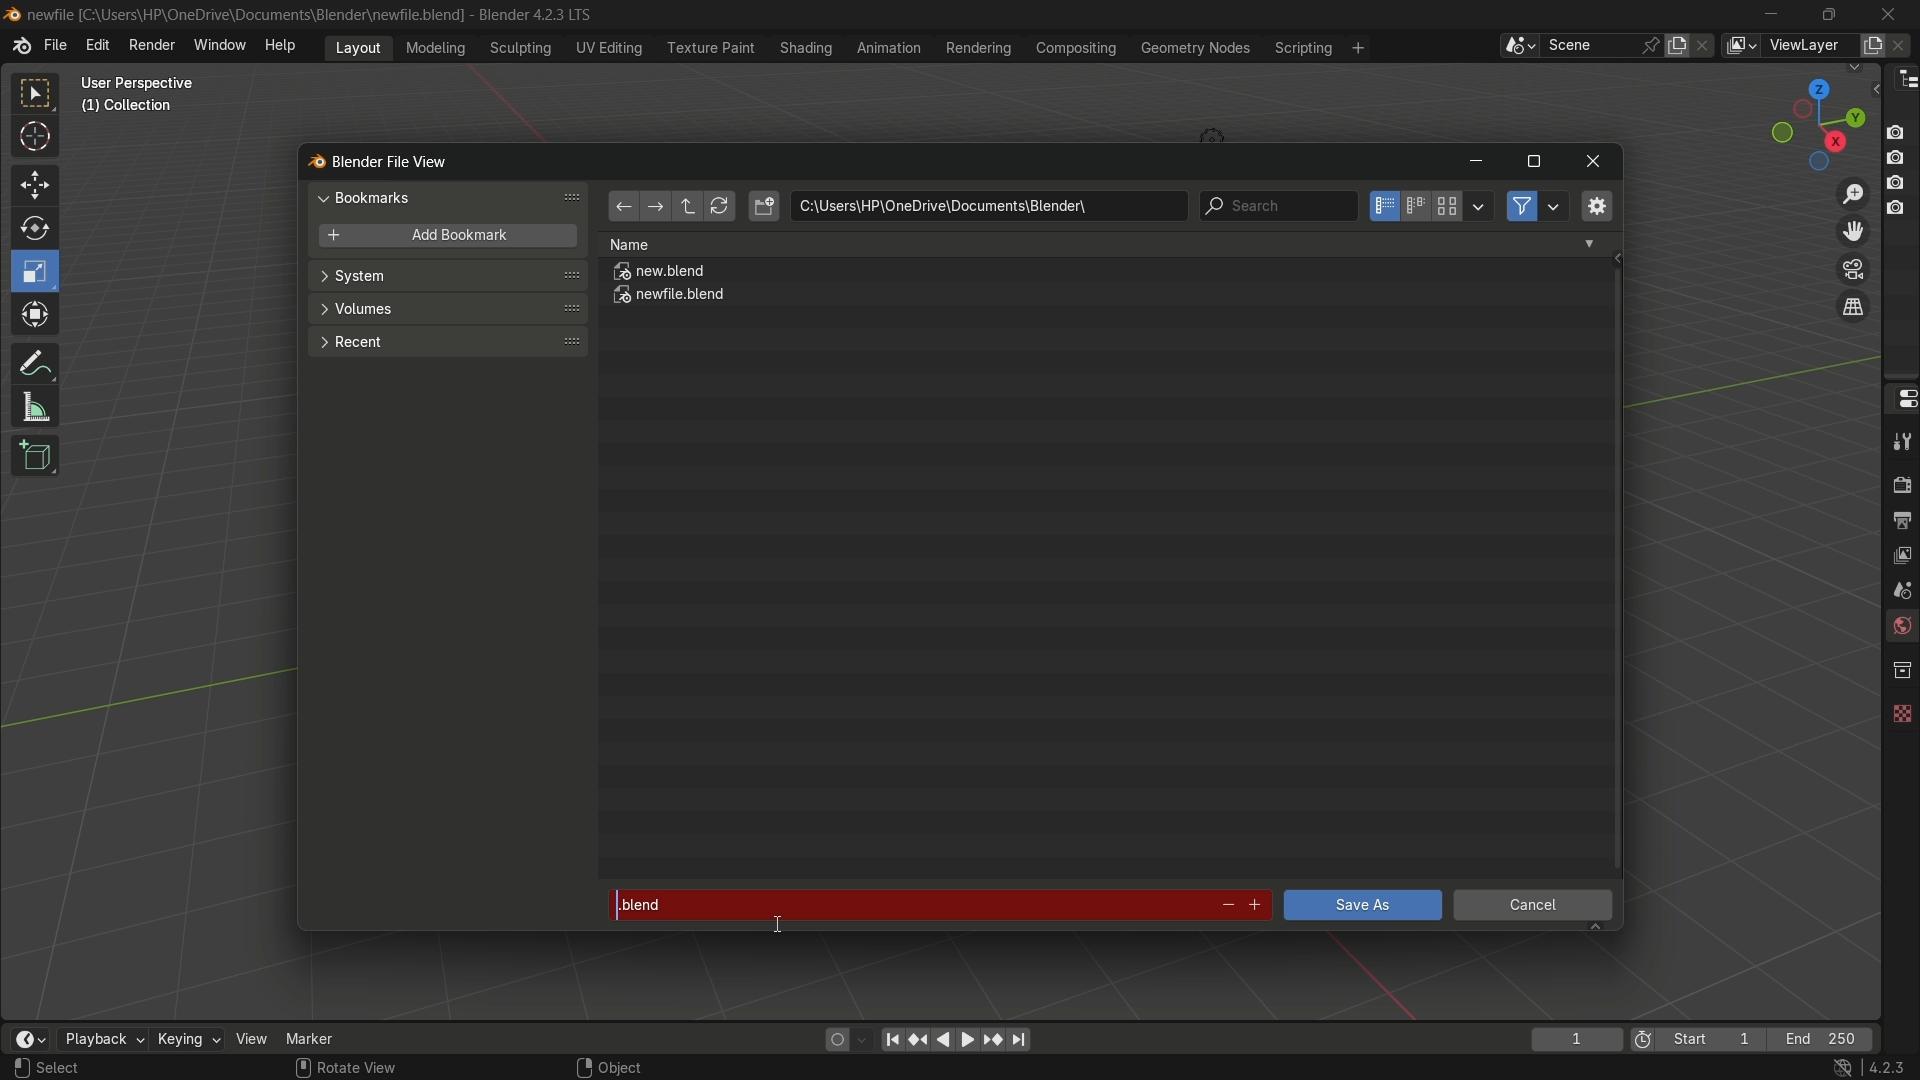  I want to click on C:\User:\\HP\Onedrive\Documents\Blender, so click(246, 15).